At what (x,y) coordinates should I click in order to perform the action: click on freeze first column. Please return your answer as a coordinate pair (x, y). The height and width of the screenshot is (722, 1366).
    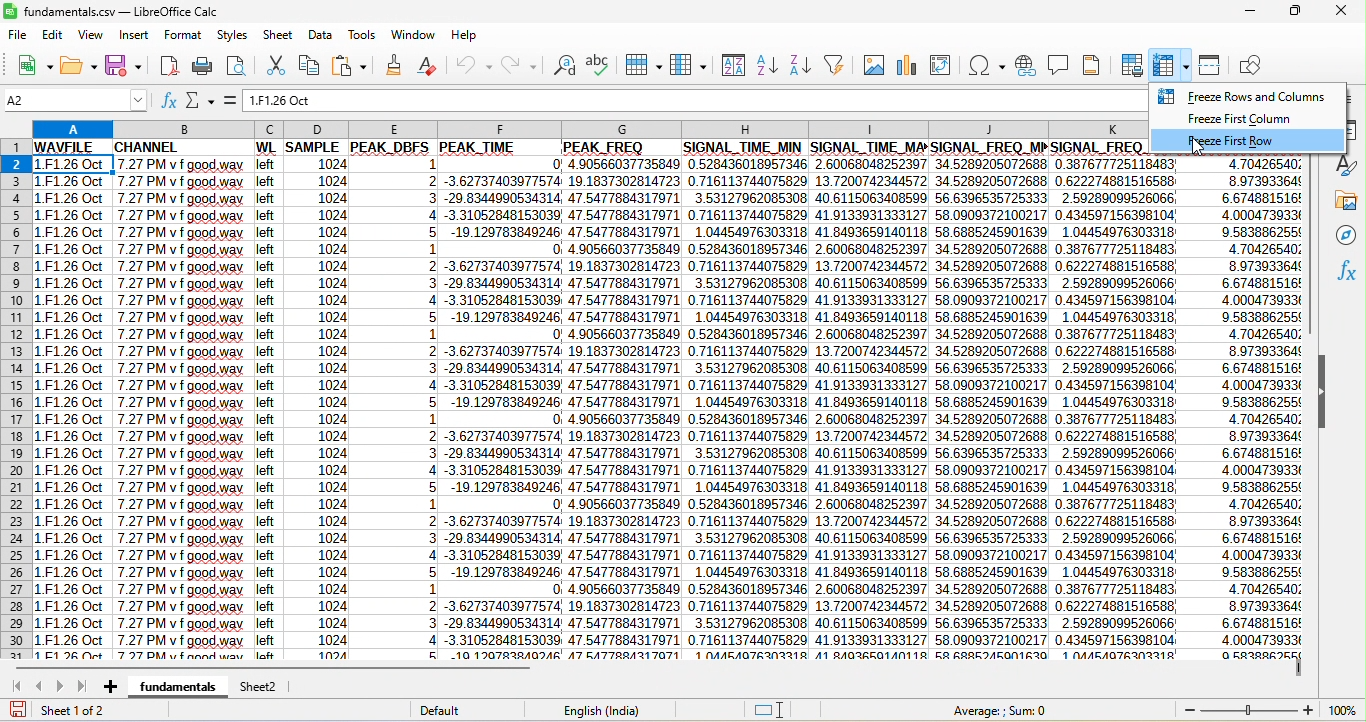
    Looking at the image, I should click on (1242, 118).